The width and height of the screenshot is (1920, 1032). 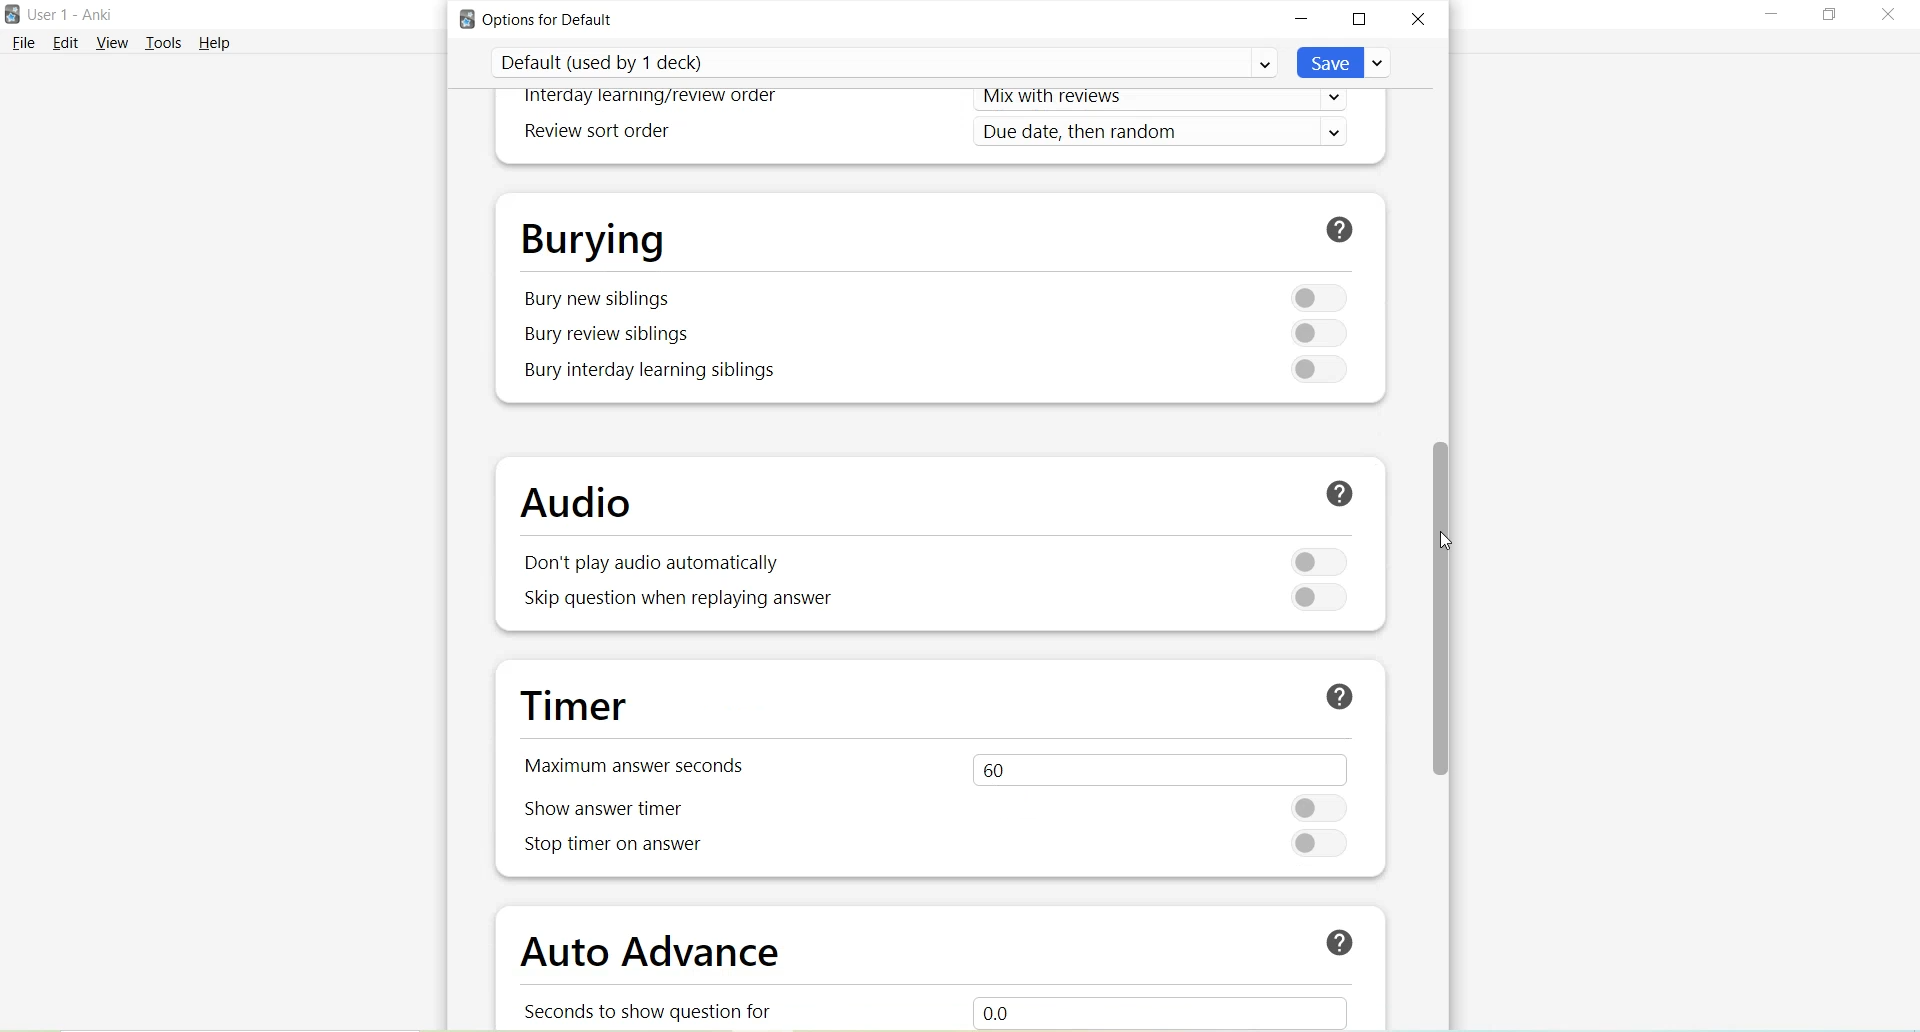 What do you see at coordinates (1772, 16) in the screenshot?
I see `Minimize` at bounding box center [1772, 16].